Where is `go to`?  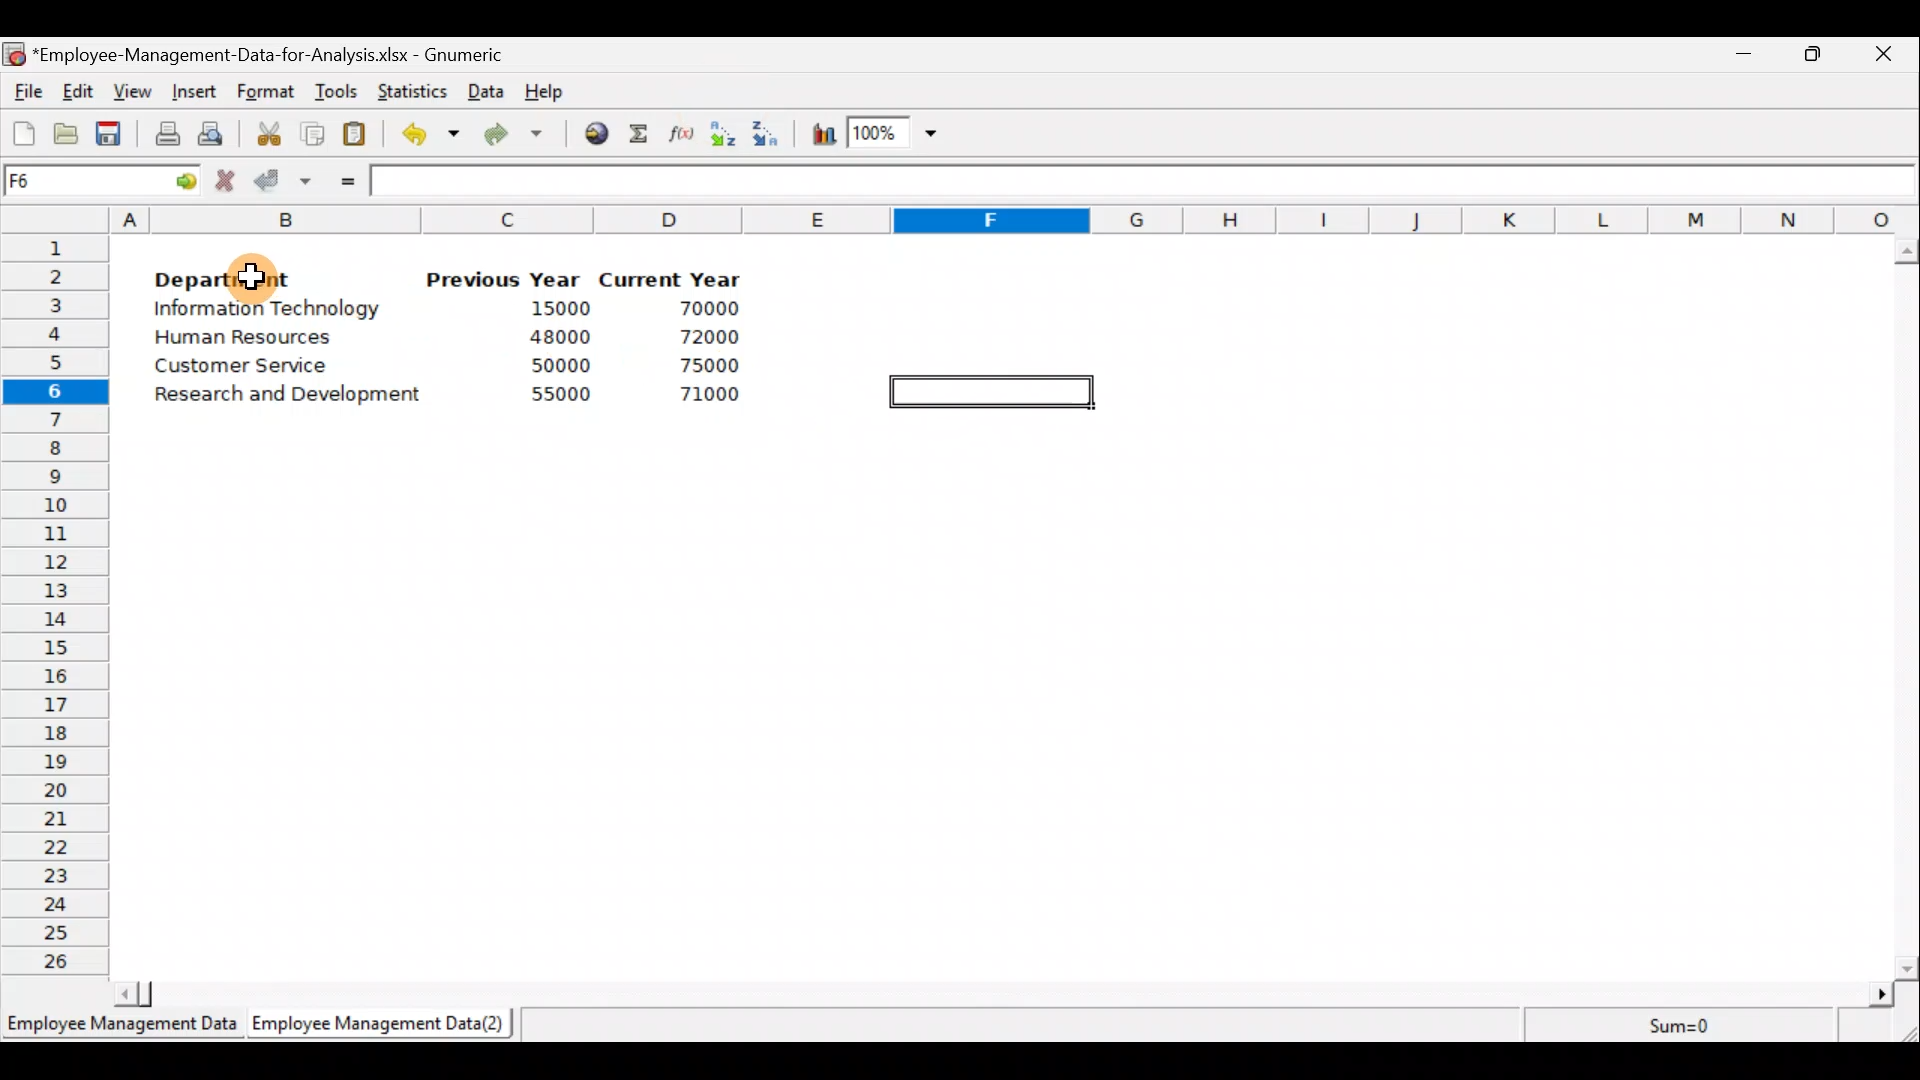 go to is located at coordinates (178, 178).